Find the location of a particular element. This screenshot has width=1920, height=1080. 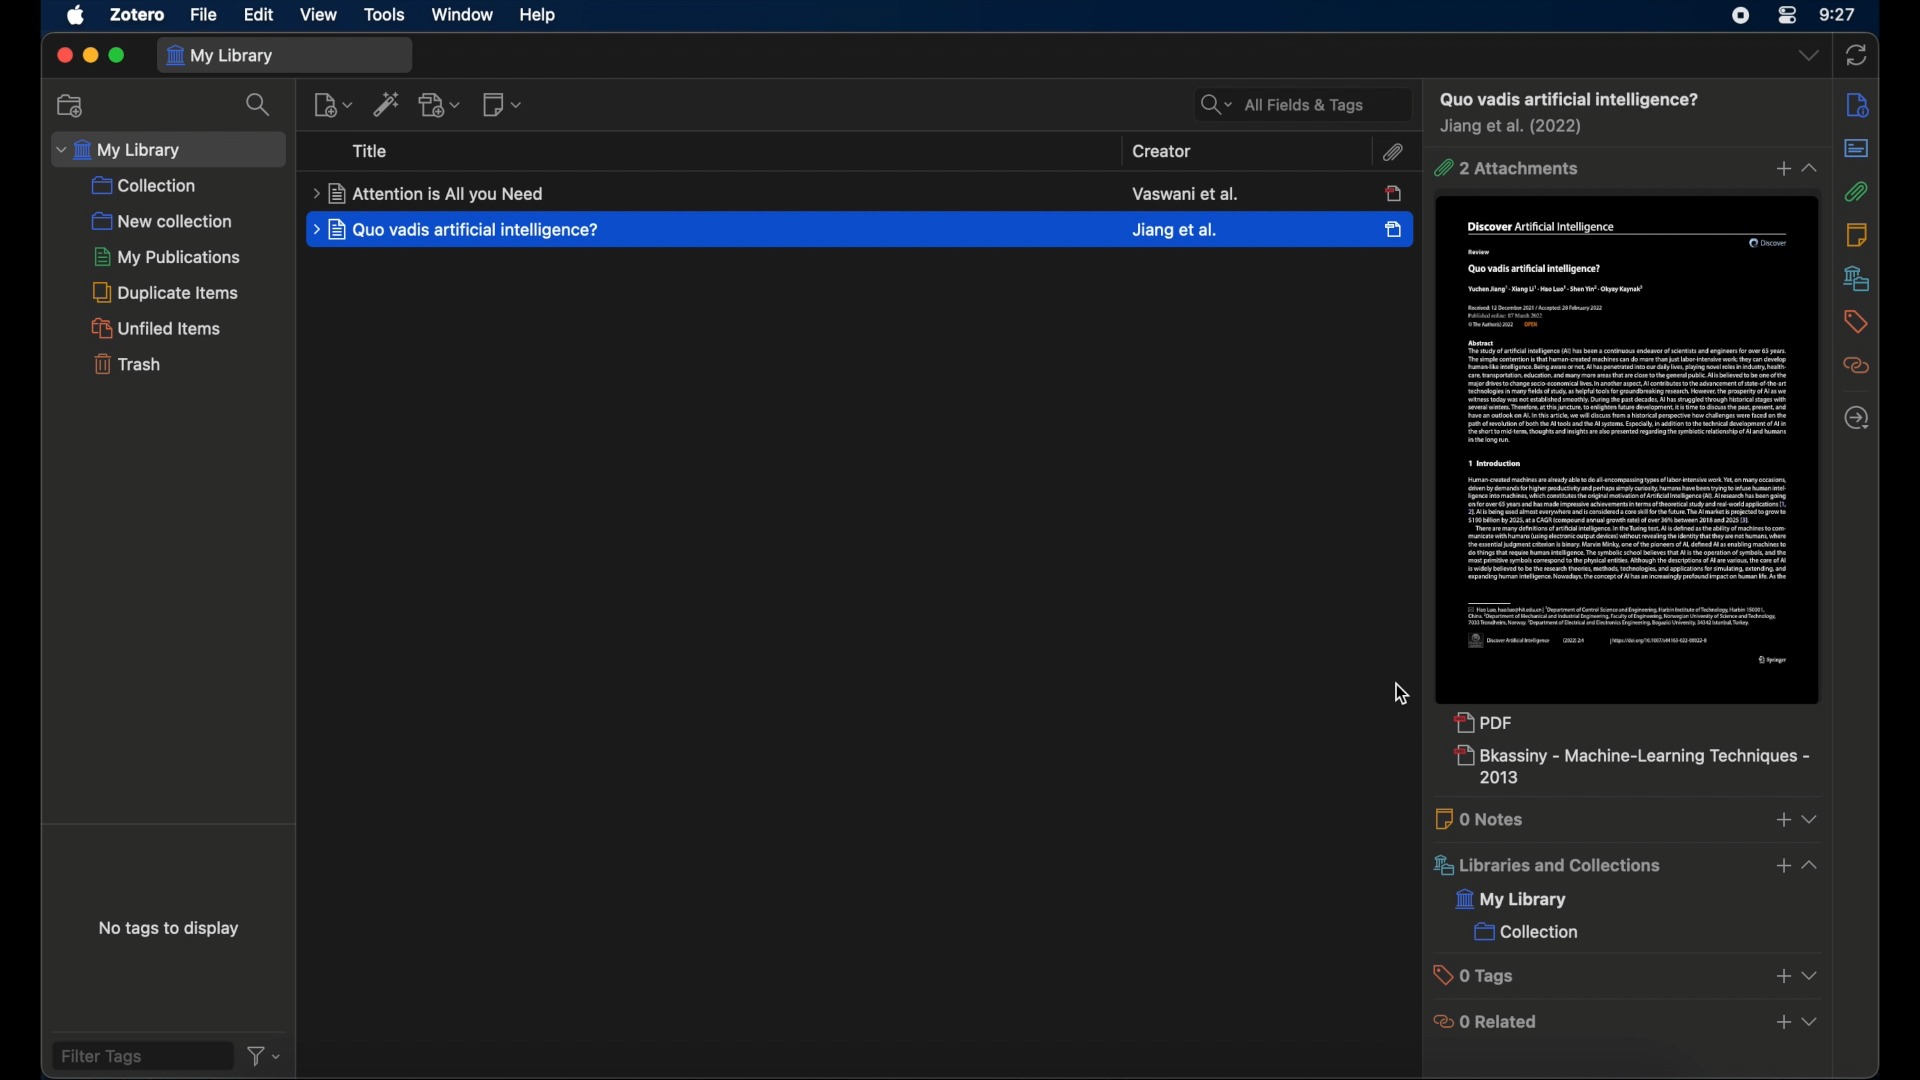

unselected icon is located at coordinates (1393, 192).